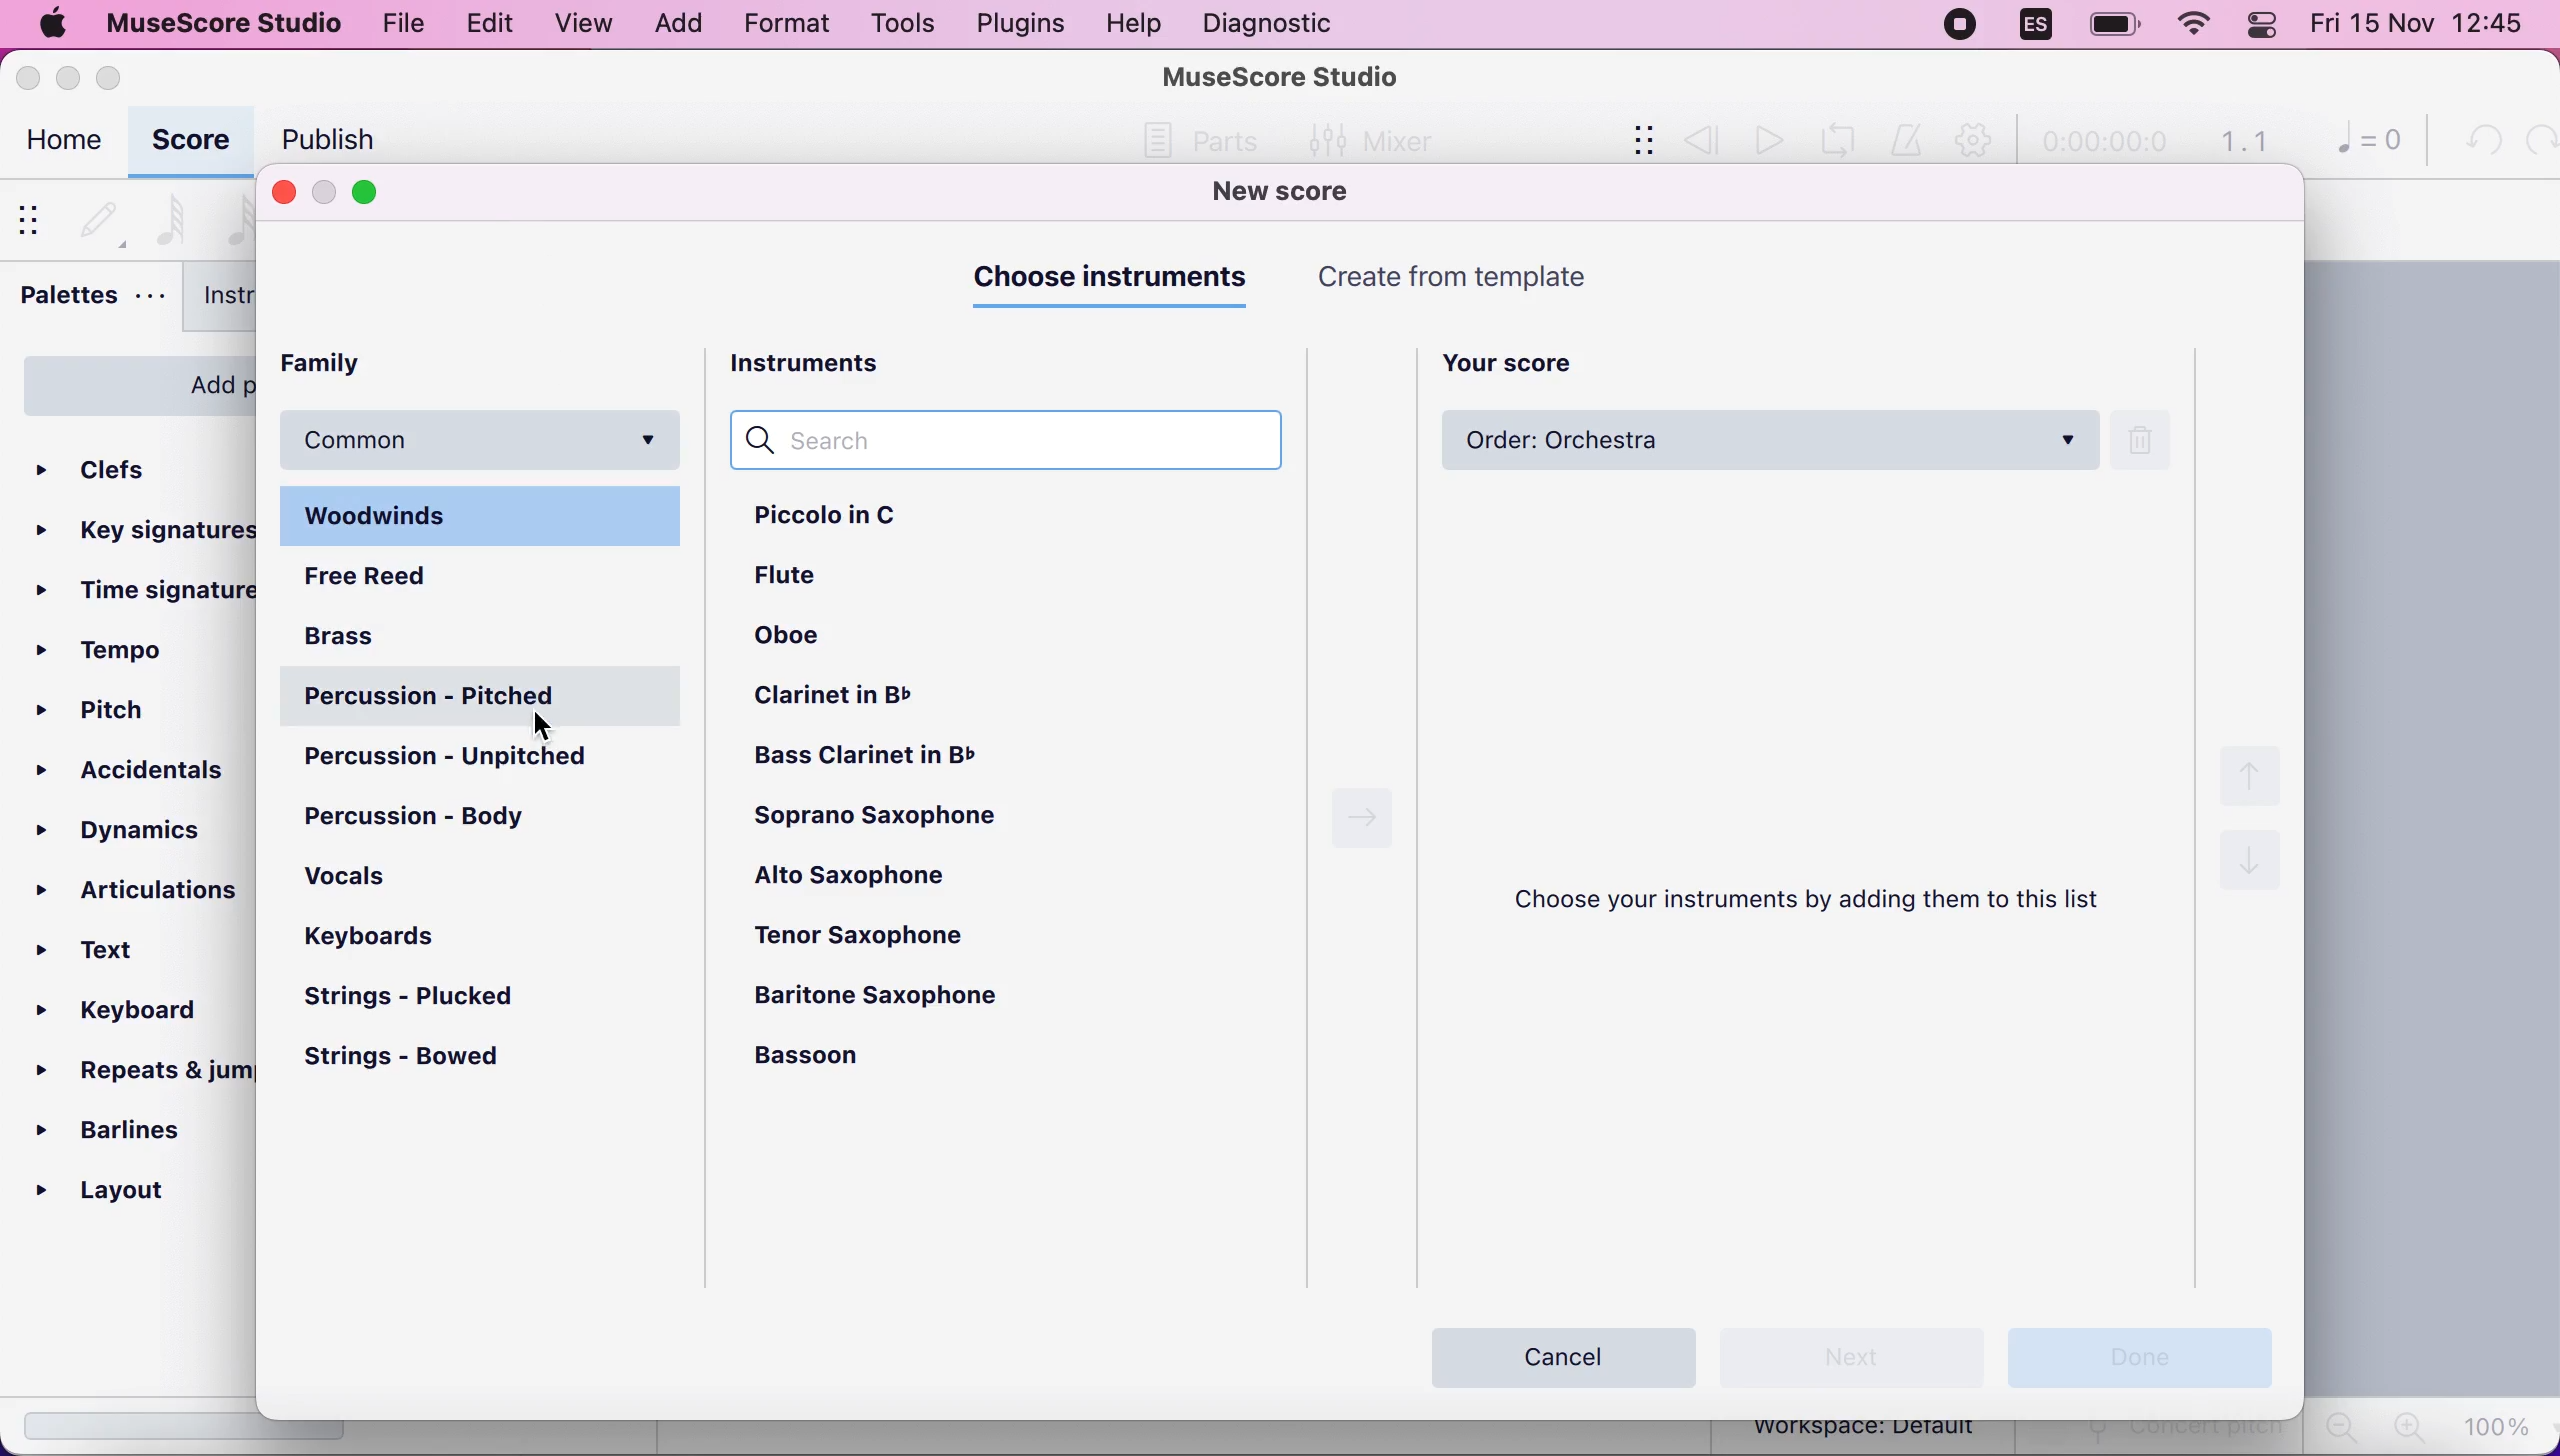 Image resolution: width=2560 pixels, height=1456 pixels. Describe the element at coordinates (104, 714) in the screenshot. I see `pitch` at that location.